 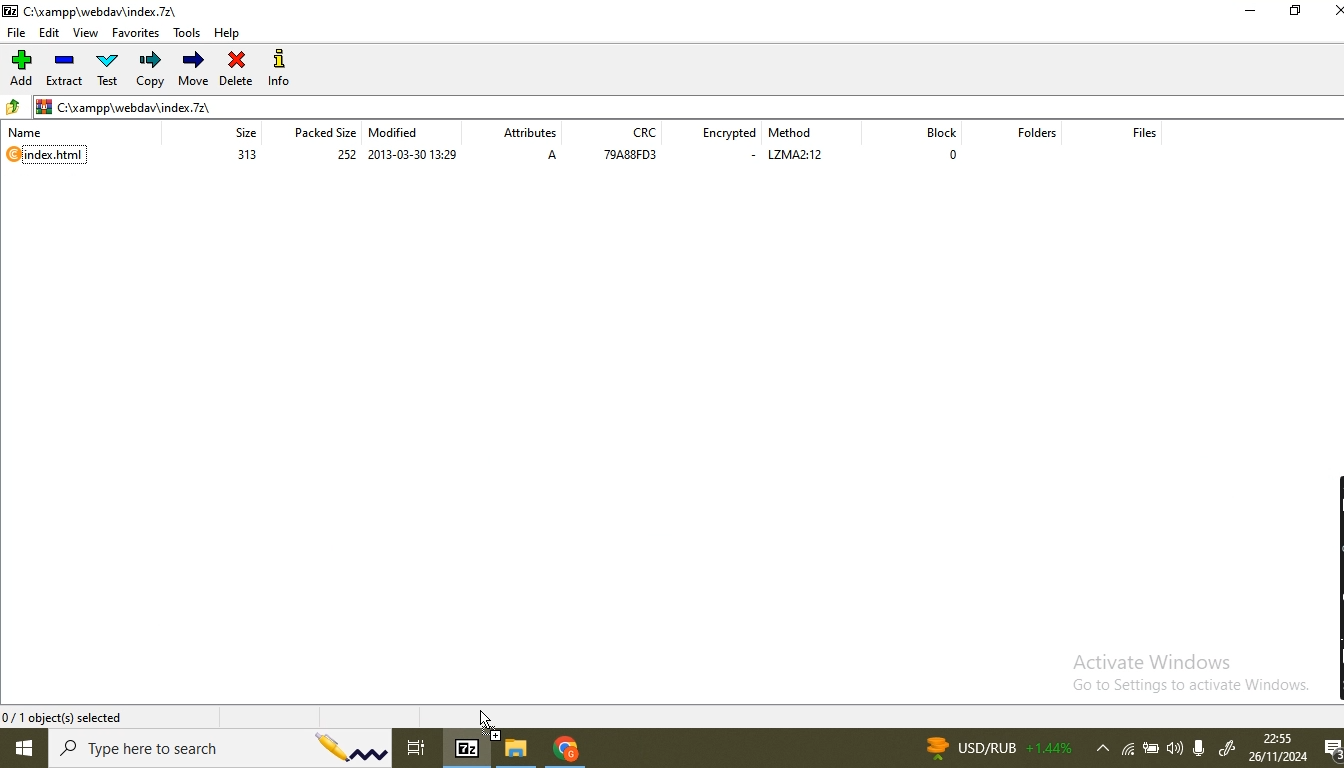 I want to click on news currency rate, so click(x=996, y=747).